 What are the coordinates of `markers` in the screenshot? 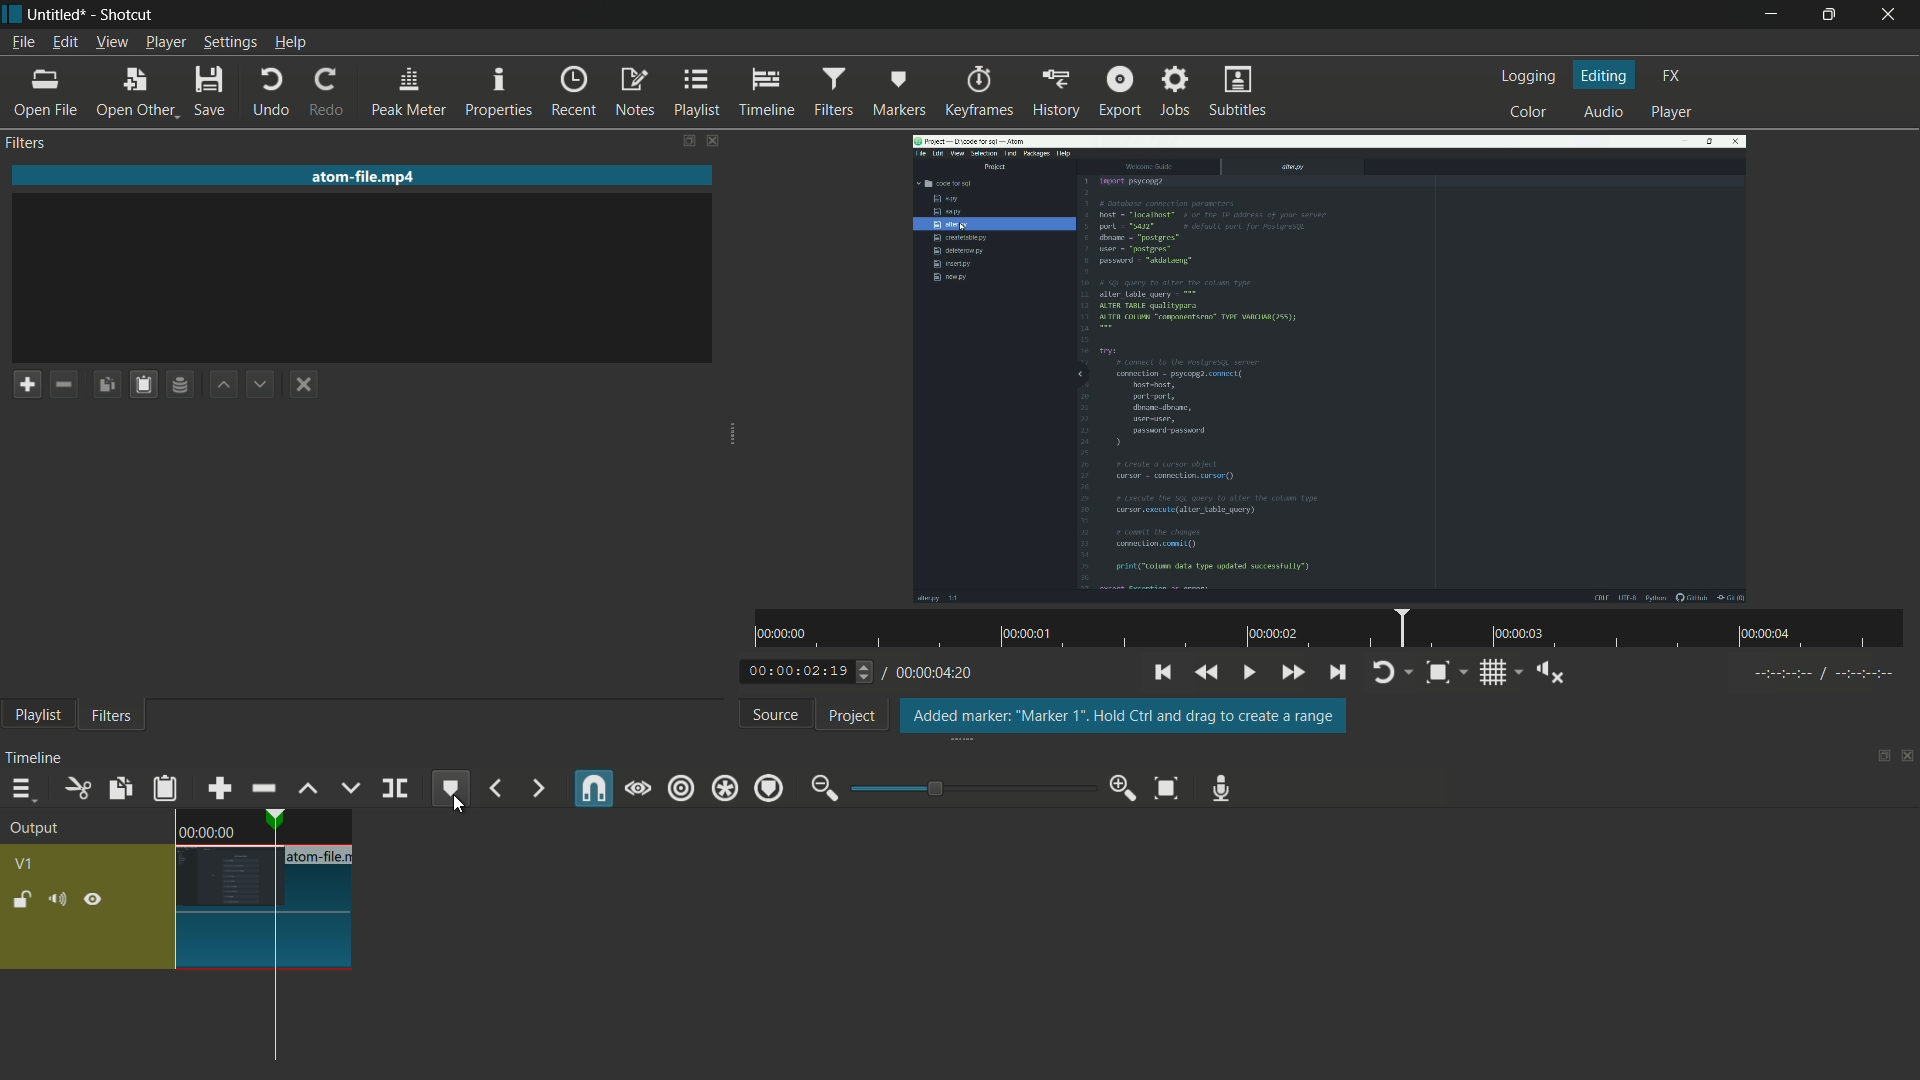 It's located at (893, 93).